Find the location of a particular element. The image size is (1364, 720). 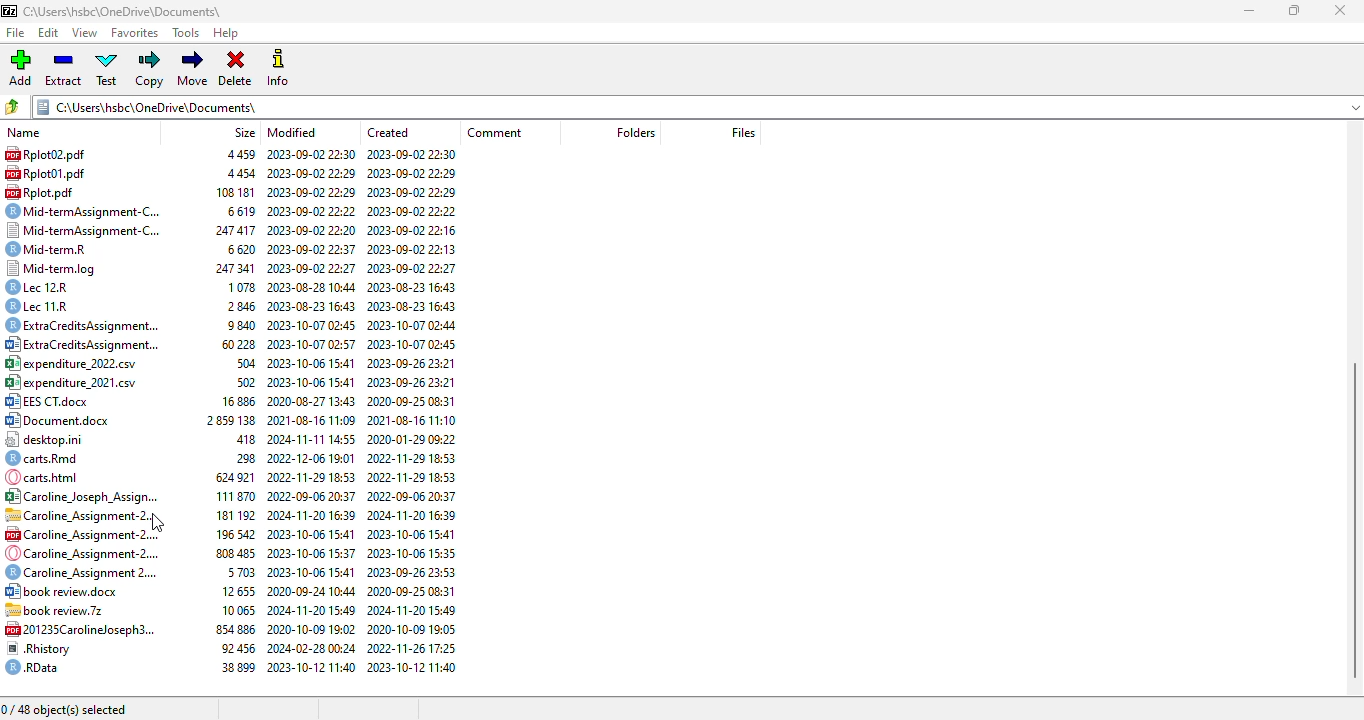

Rplot02.pdf is located at coordinates (65, 154).